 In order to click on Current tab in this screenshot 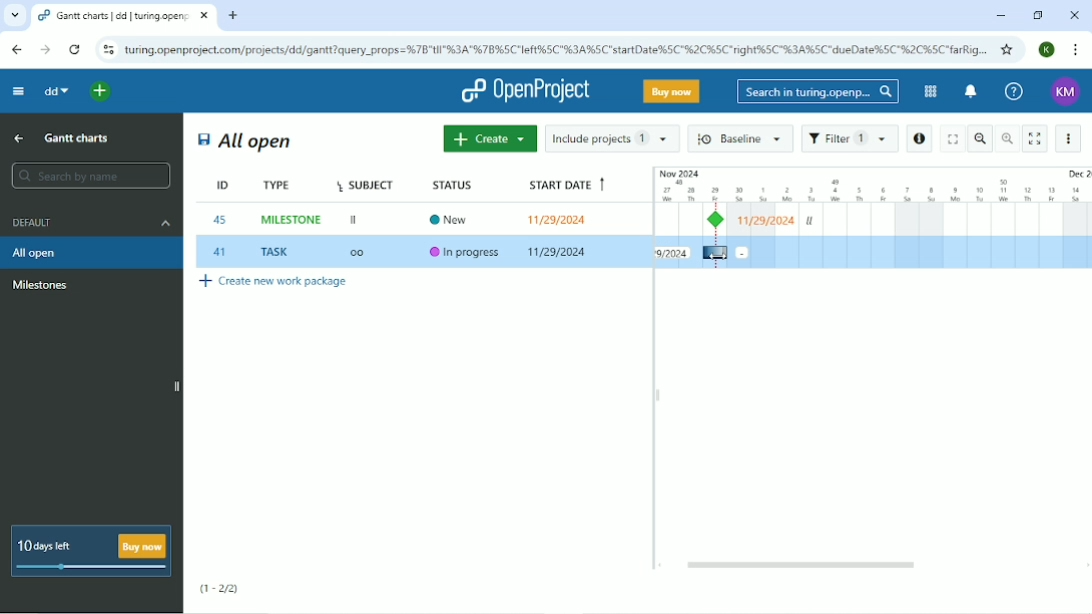, I will do `click(124, 16)`.